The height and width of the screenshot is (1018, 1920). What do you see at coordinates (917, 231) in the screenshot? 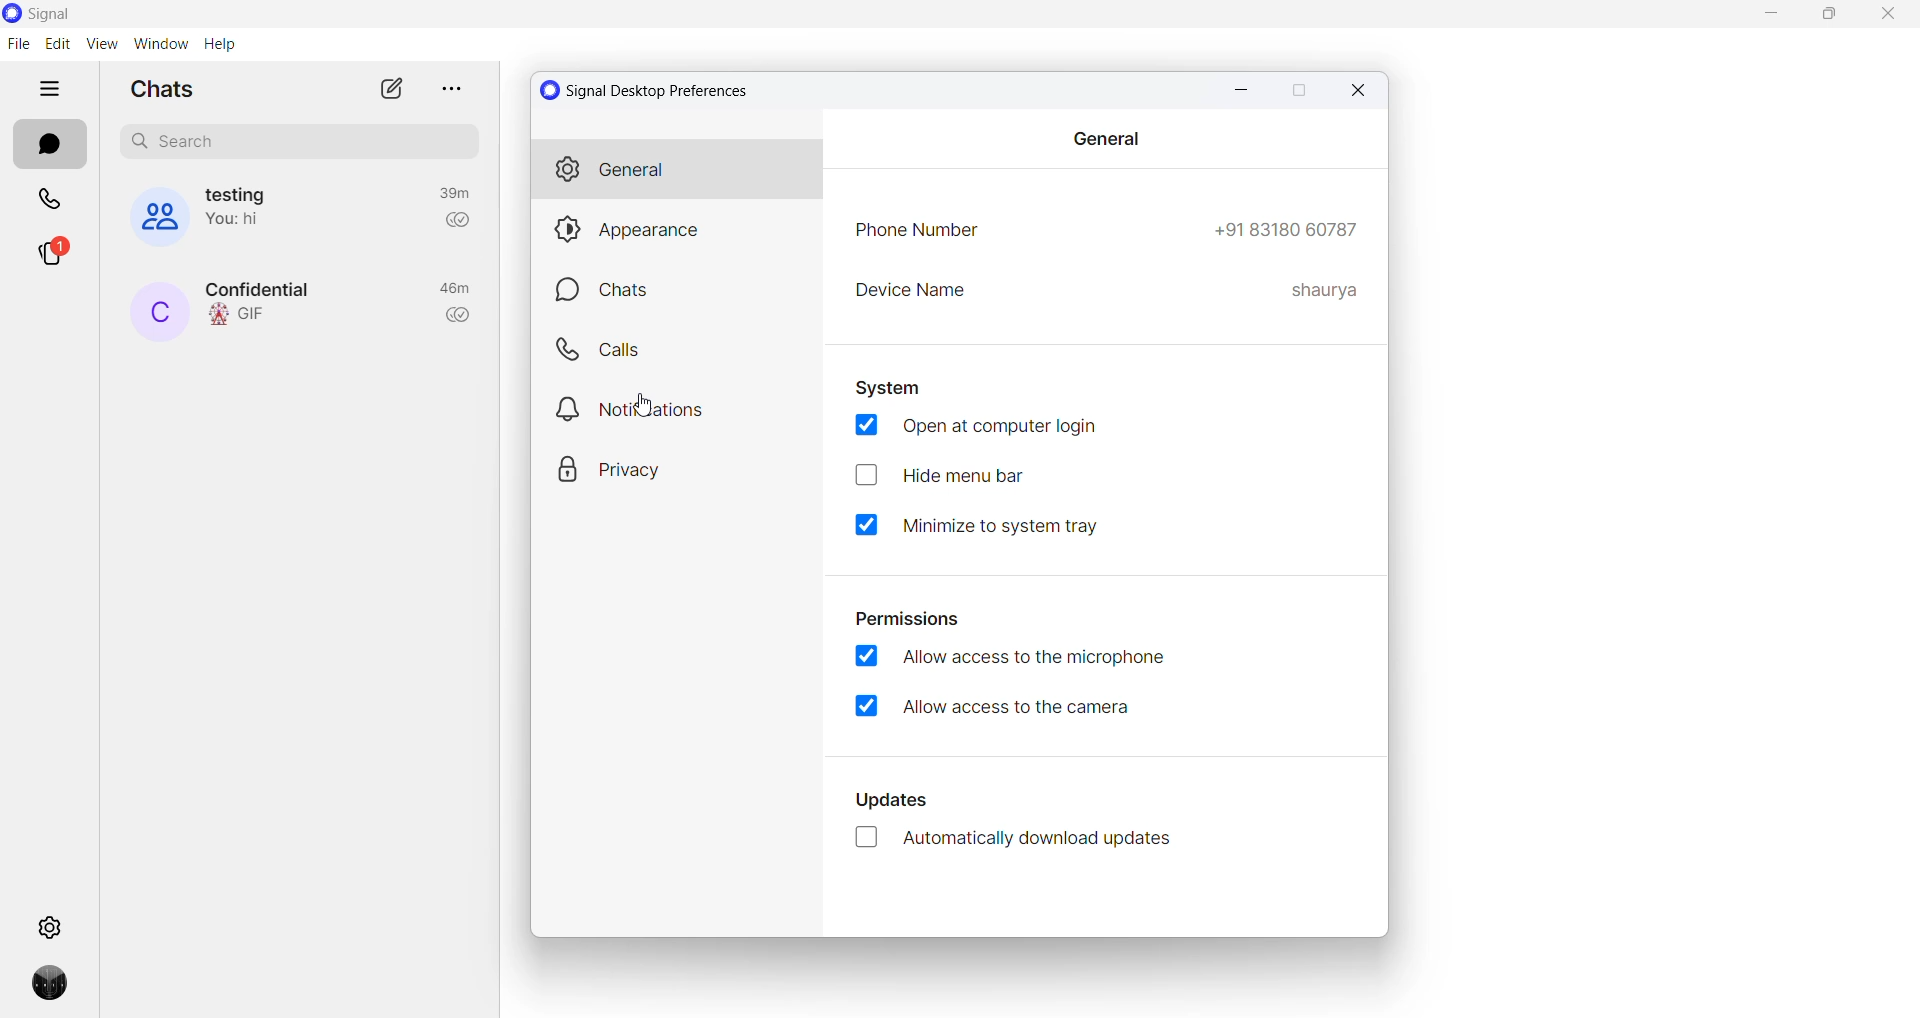
I see `phone number text` at bounding box center [917, 231].